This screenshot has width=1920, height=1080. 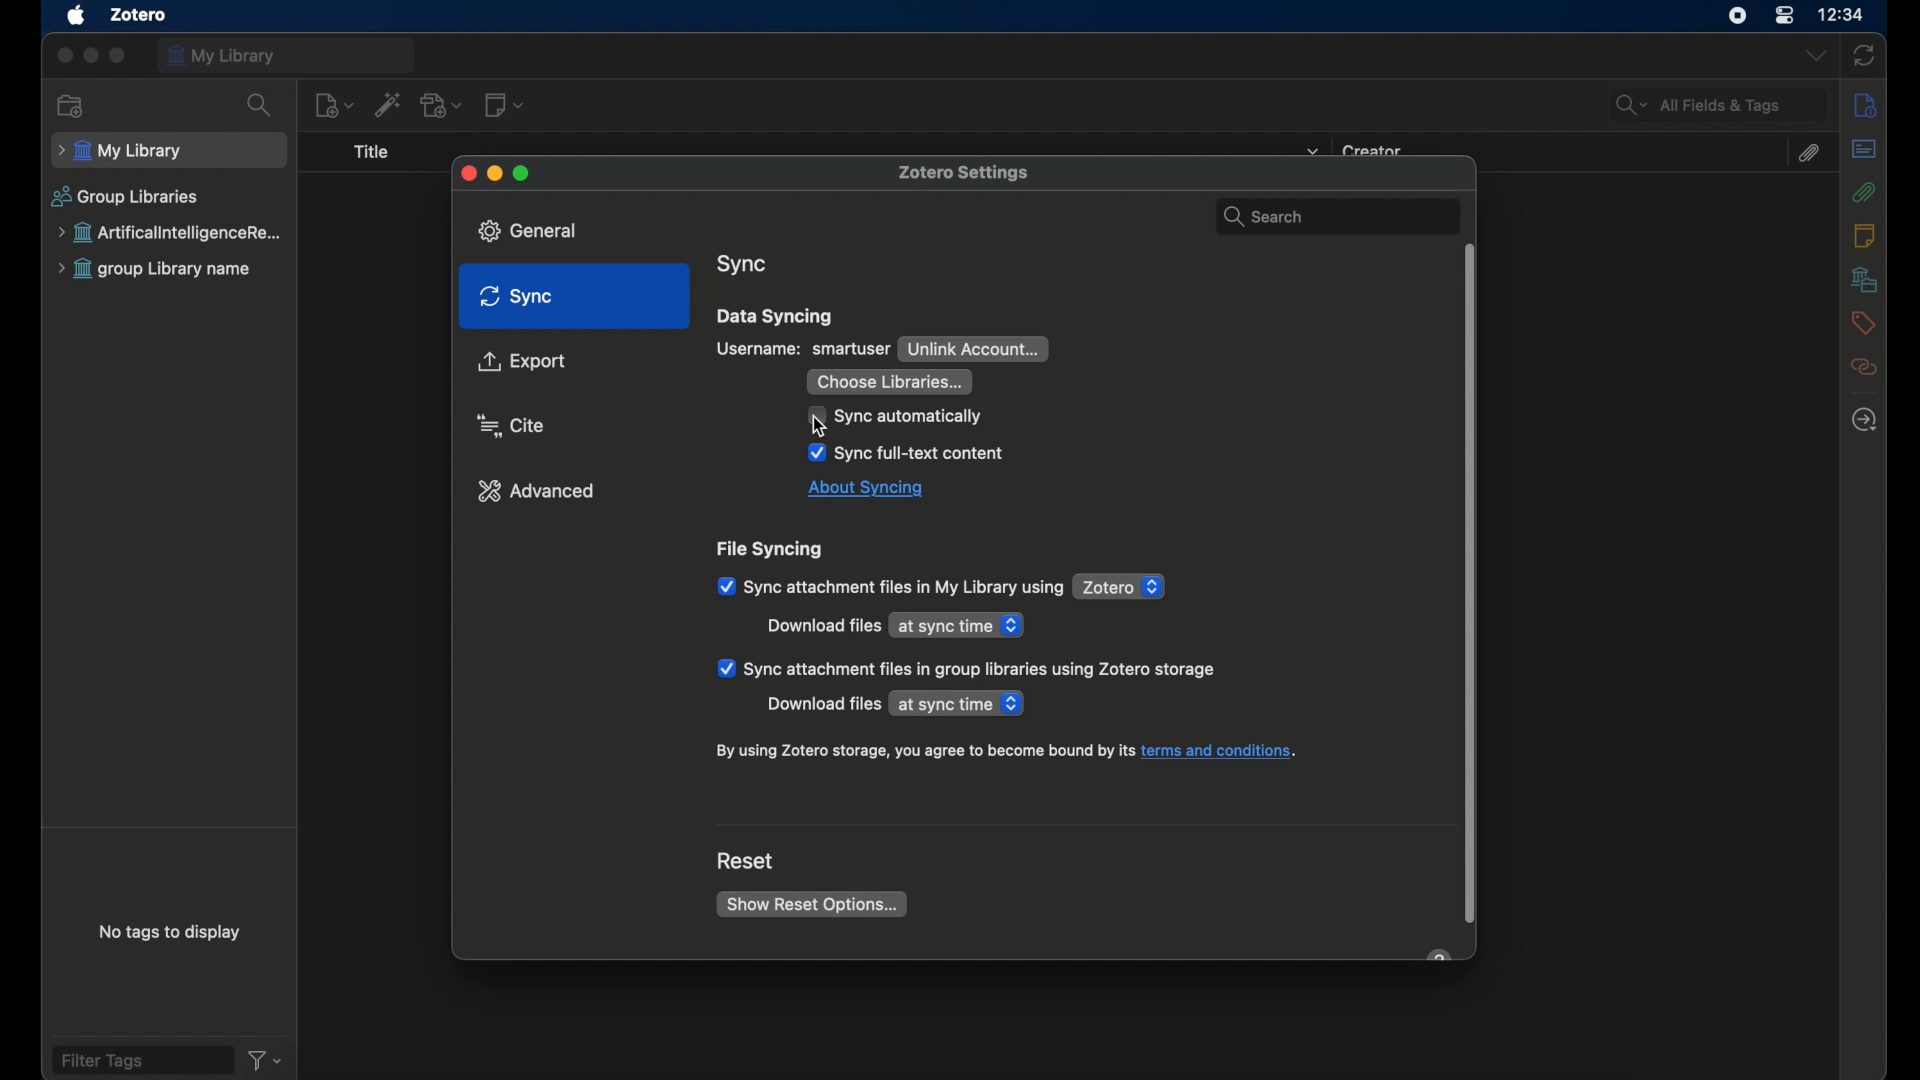 I want to click on unlink account, so click(x=974, y=349).